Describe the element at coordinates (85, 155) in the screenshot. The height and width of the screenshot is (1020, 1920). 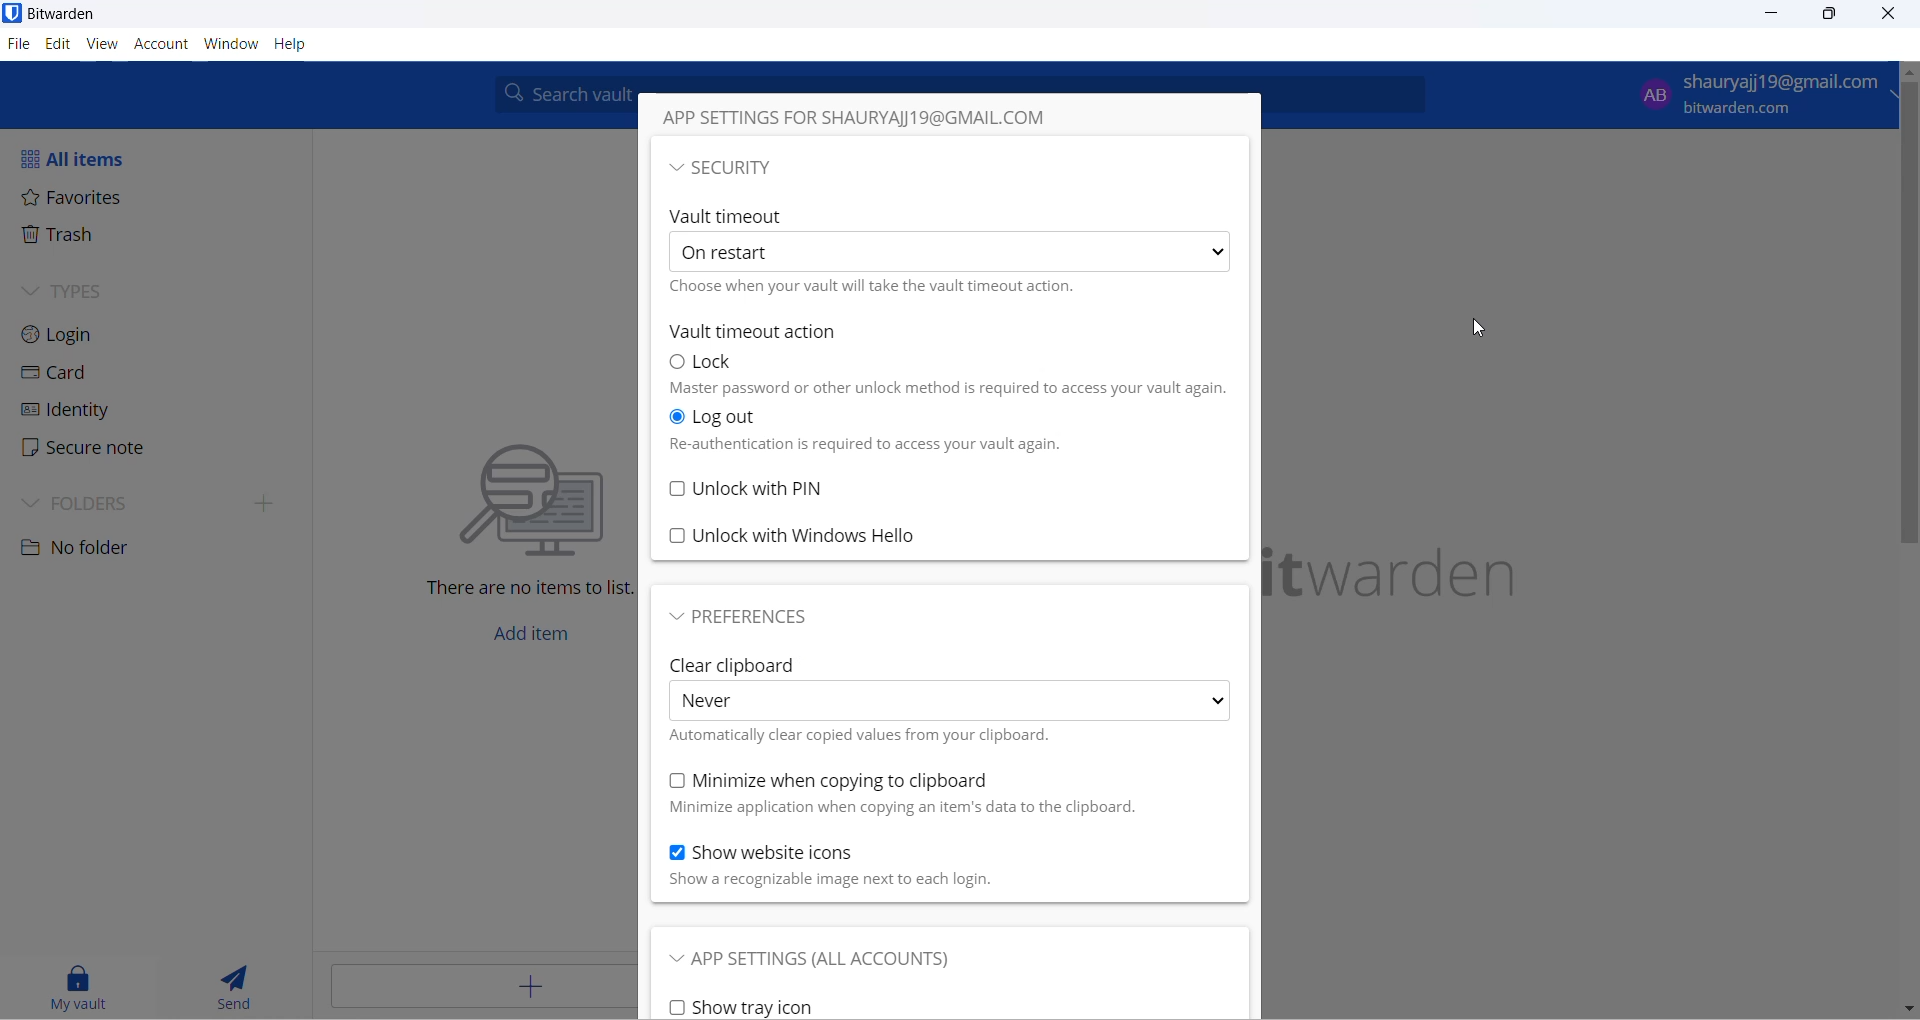
I see `All items` at that location.